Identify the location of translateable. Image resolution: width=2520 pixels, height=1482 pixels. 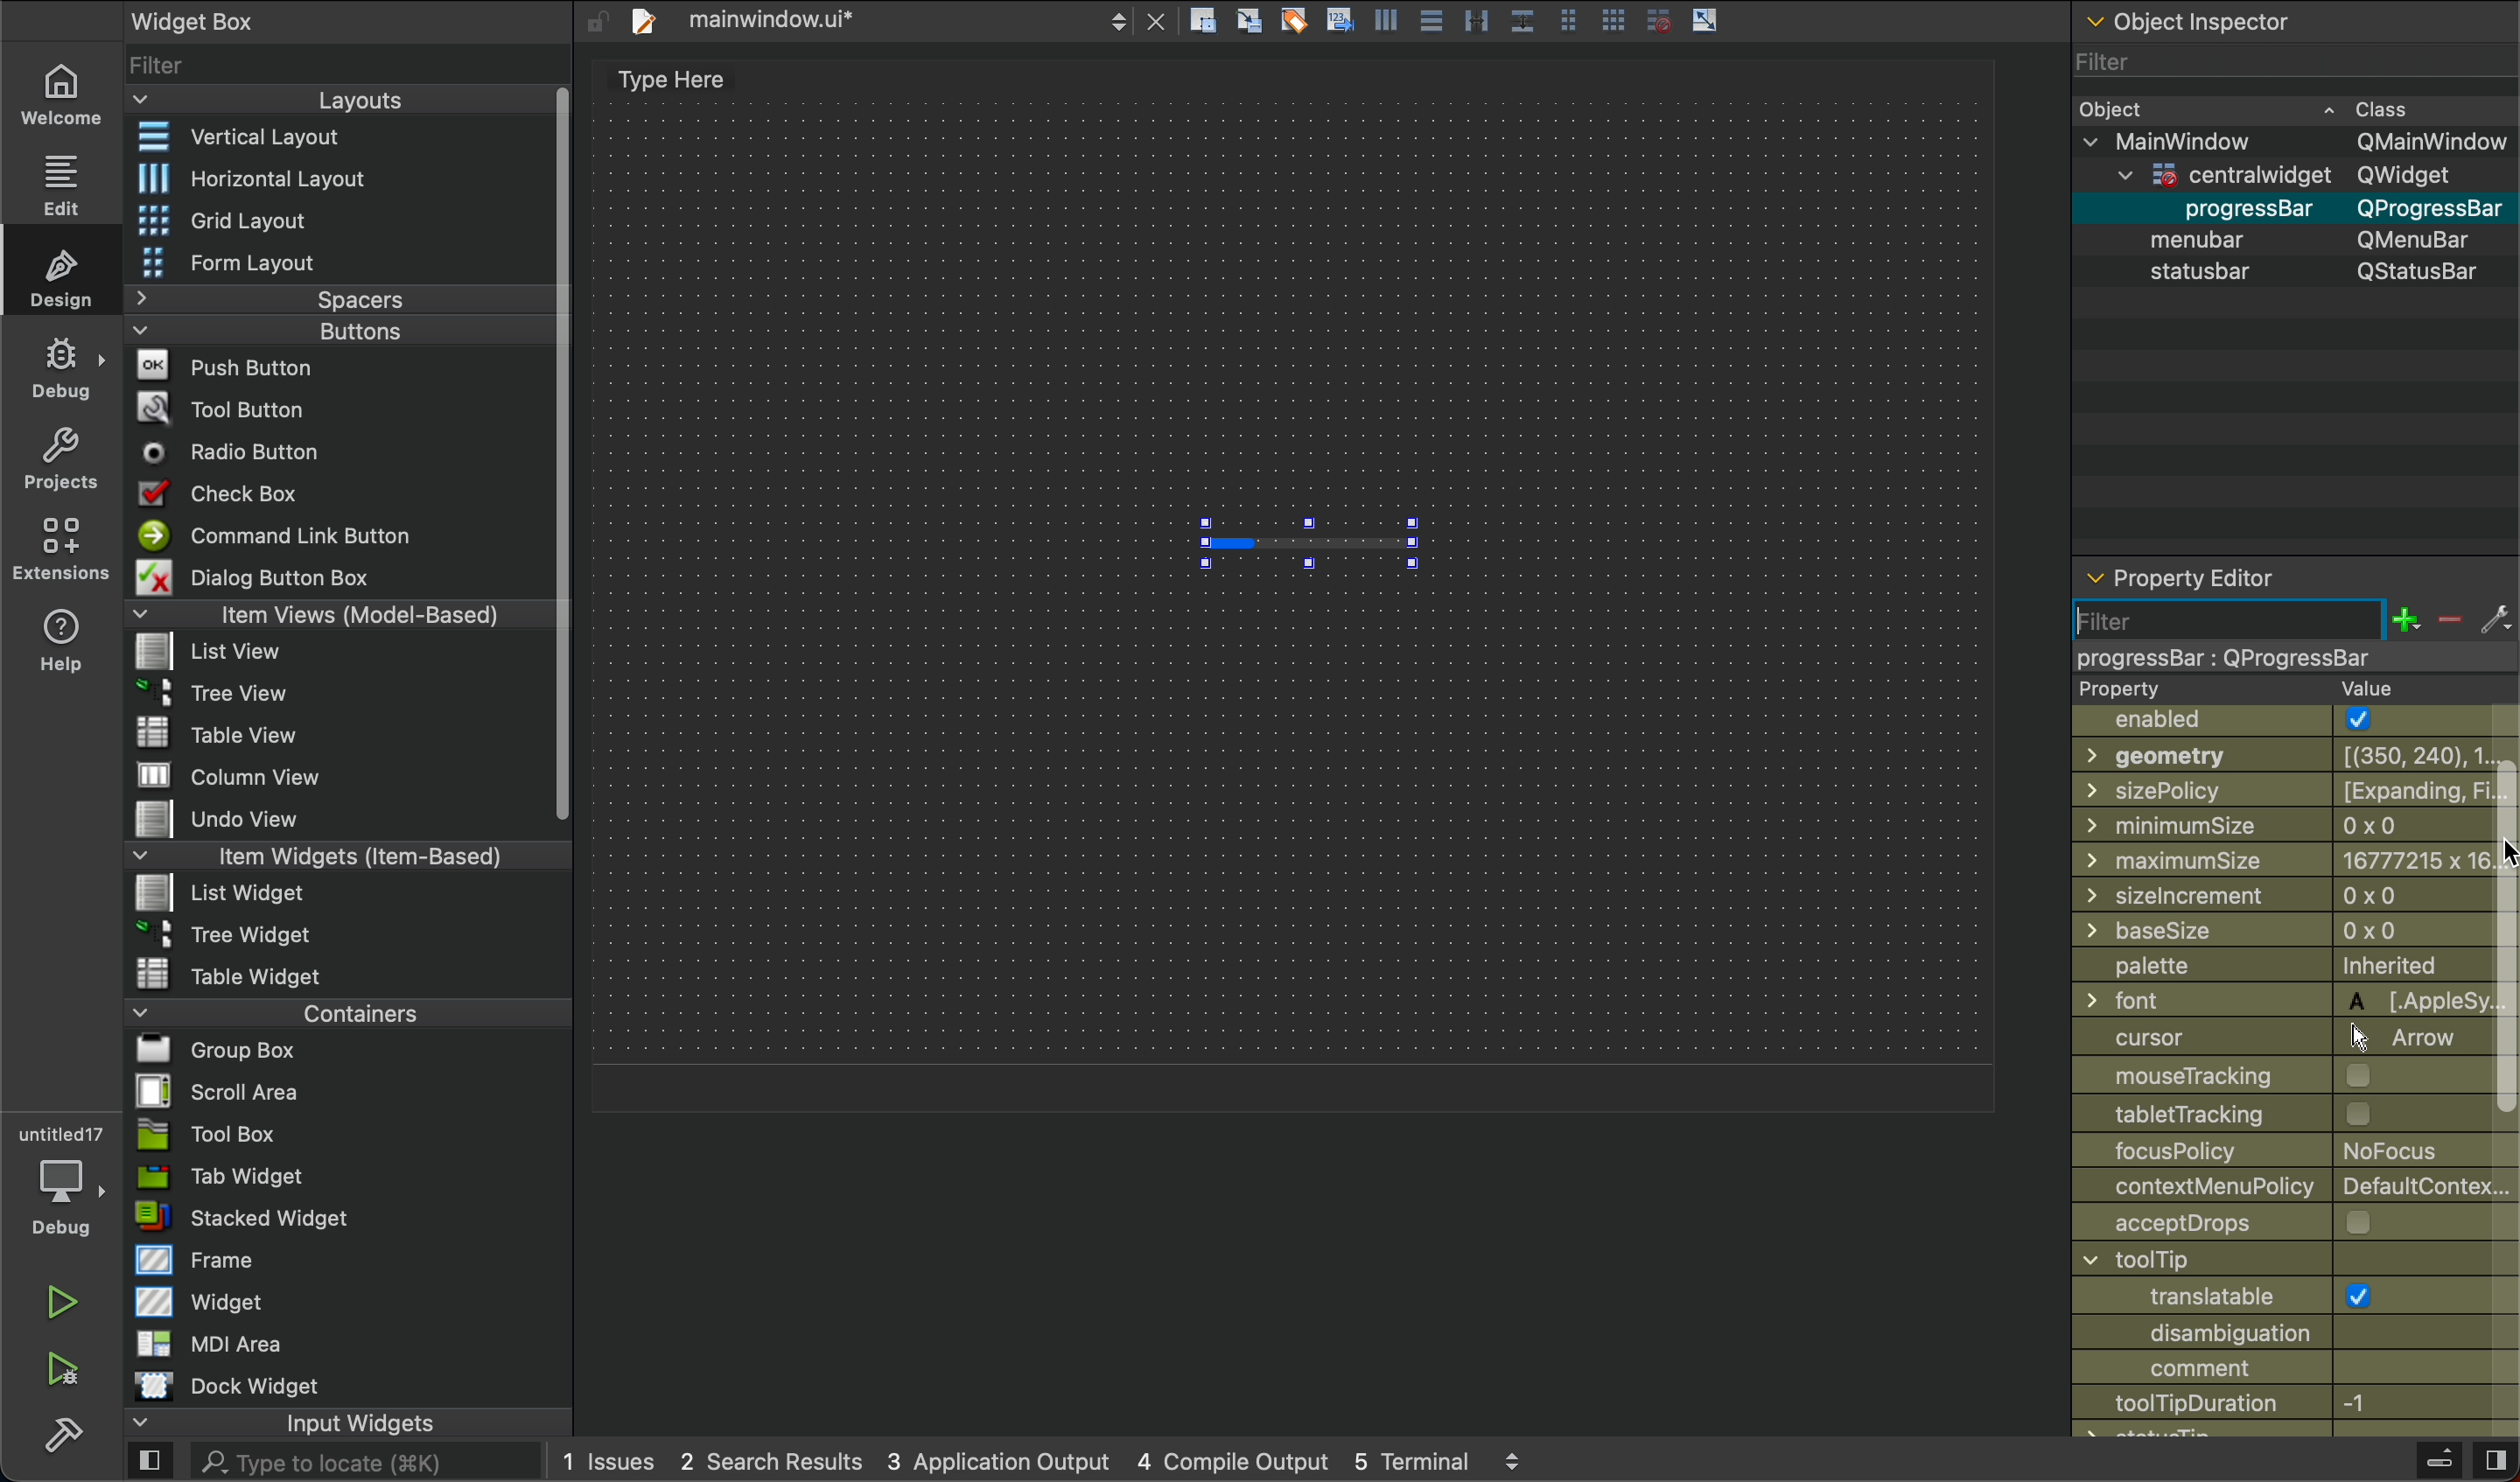
(2297, 1279).